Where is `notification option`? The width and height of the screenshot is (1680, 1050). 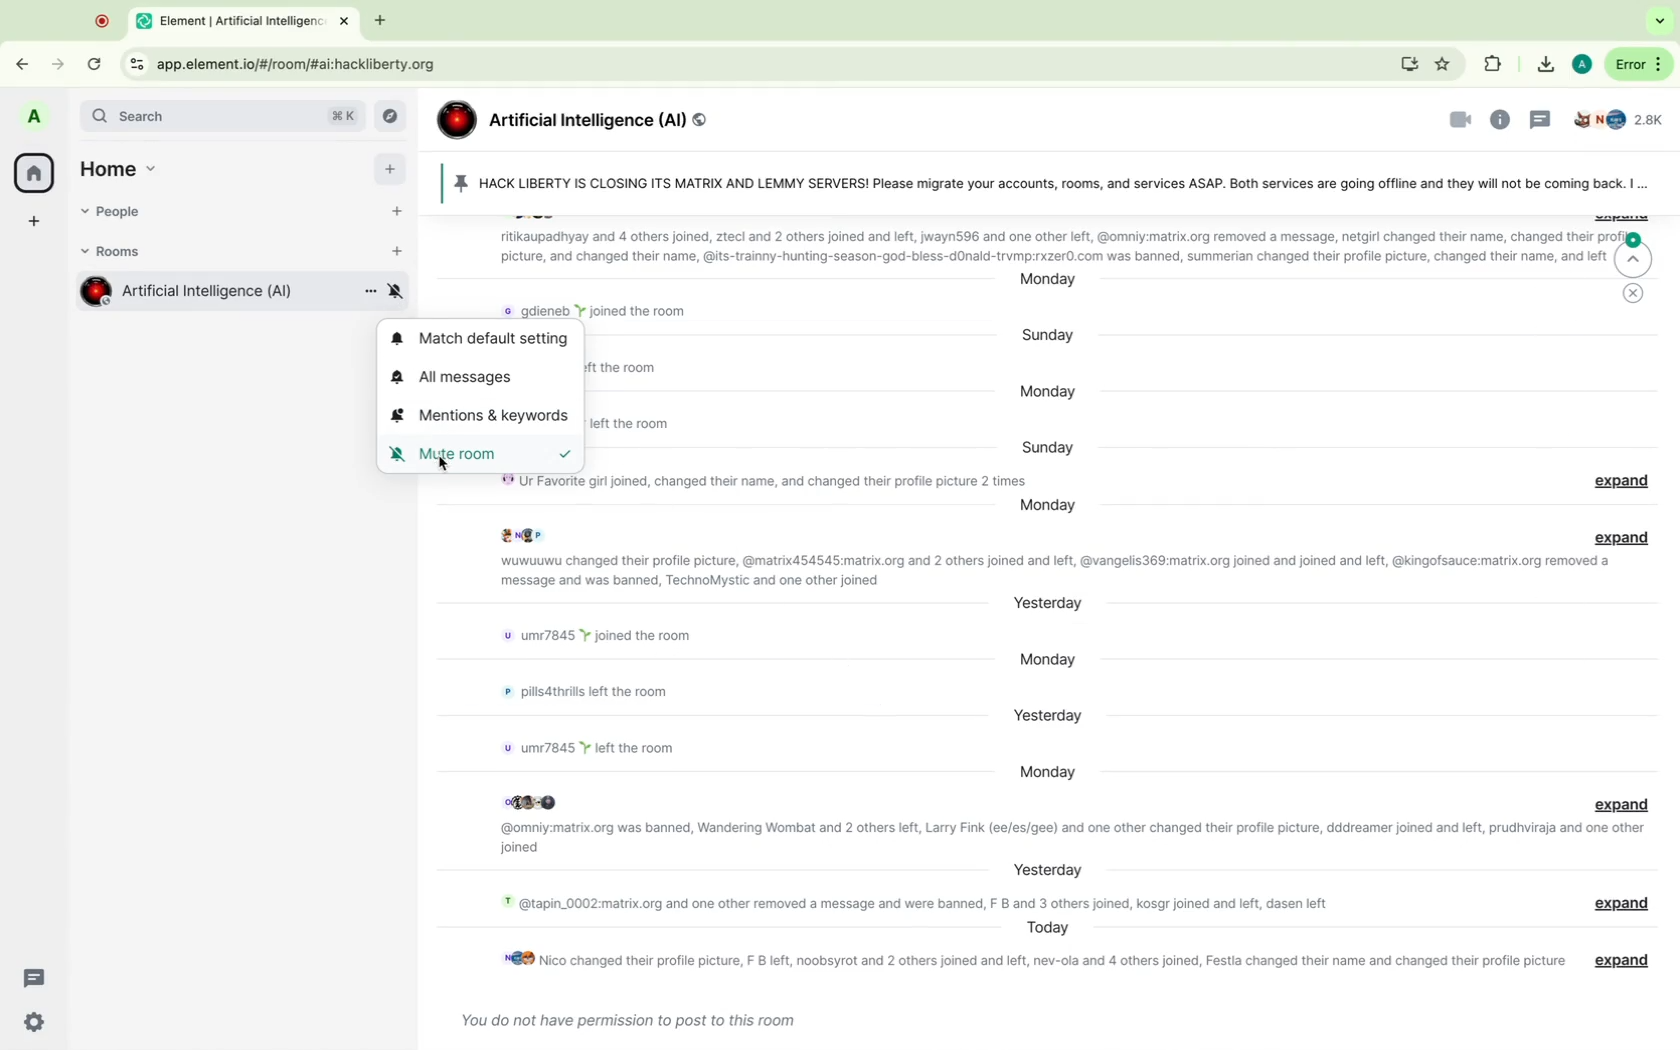 notification option is located at coordinates (397, 291).